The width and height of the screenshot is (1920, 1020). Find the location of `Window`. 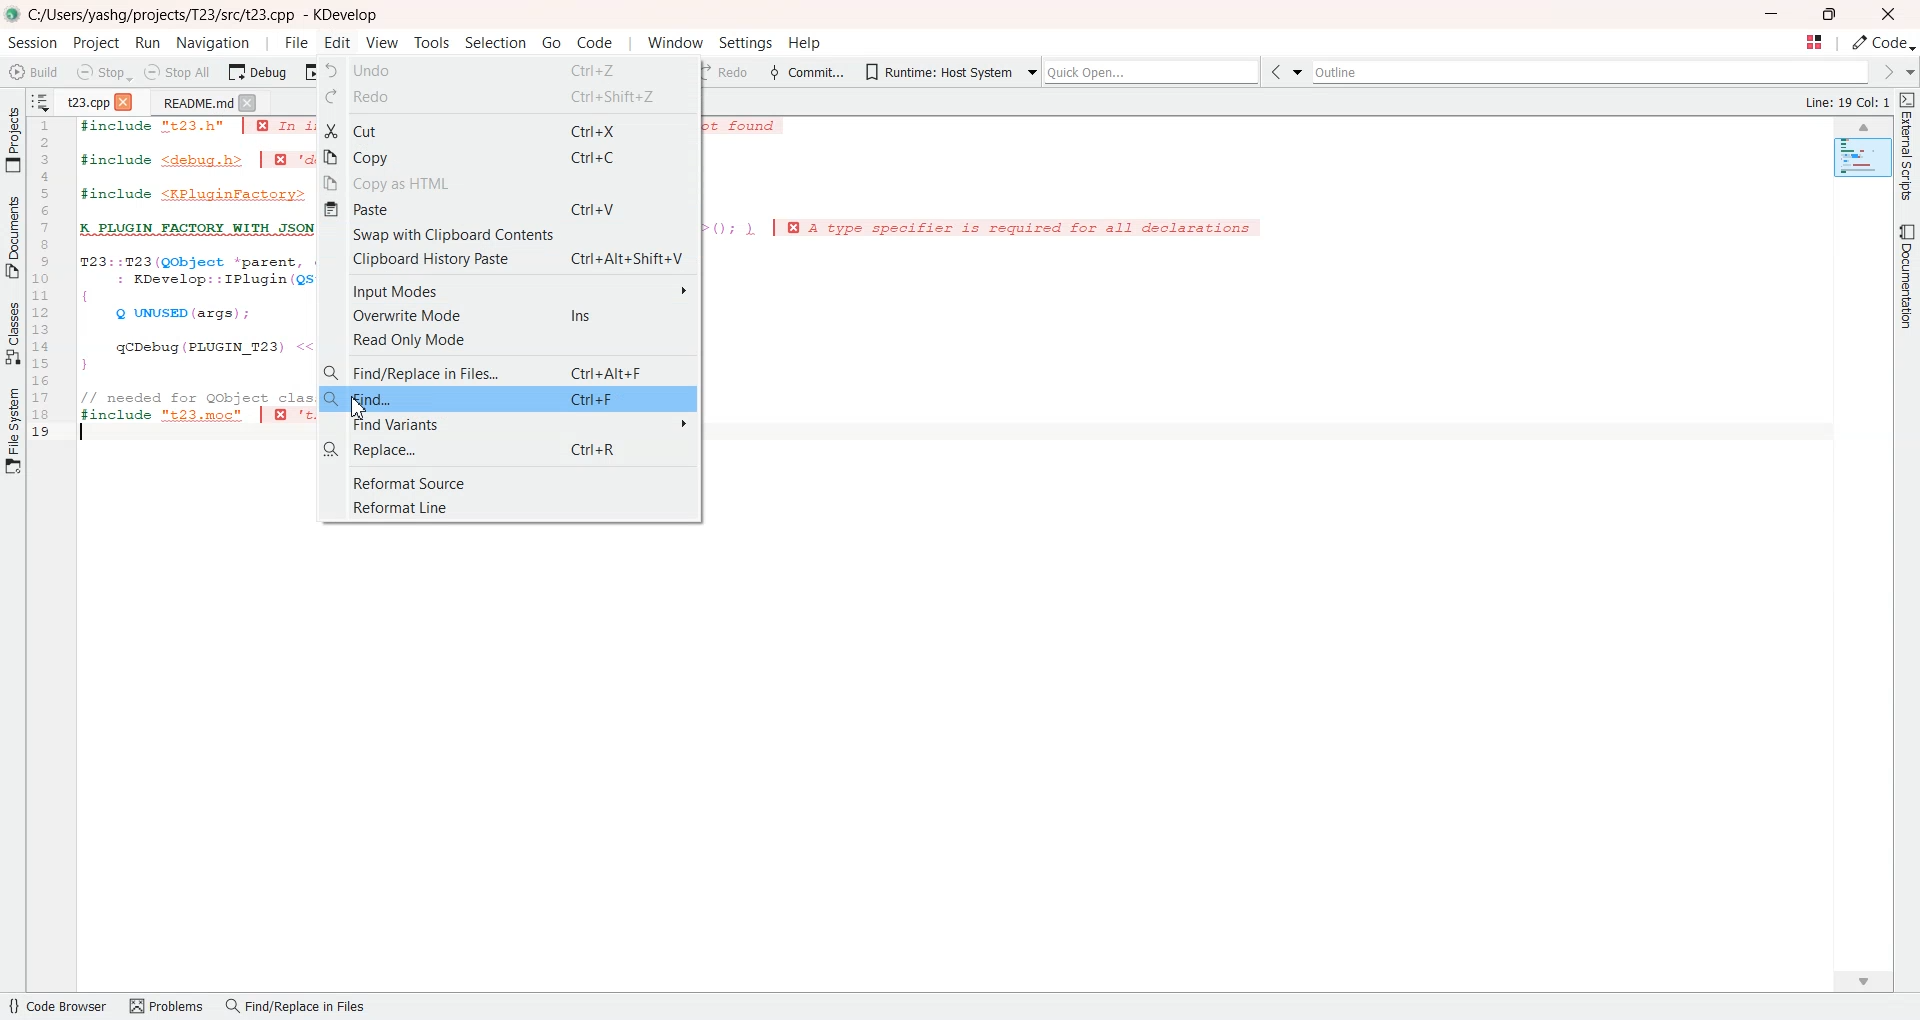

Window is located at coordinates (675, 43).